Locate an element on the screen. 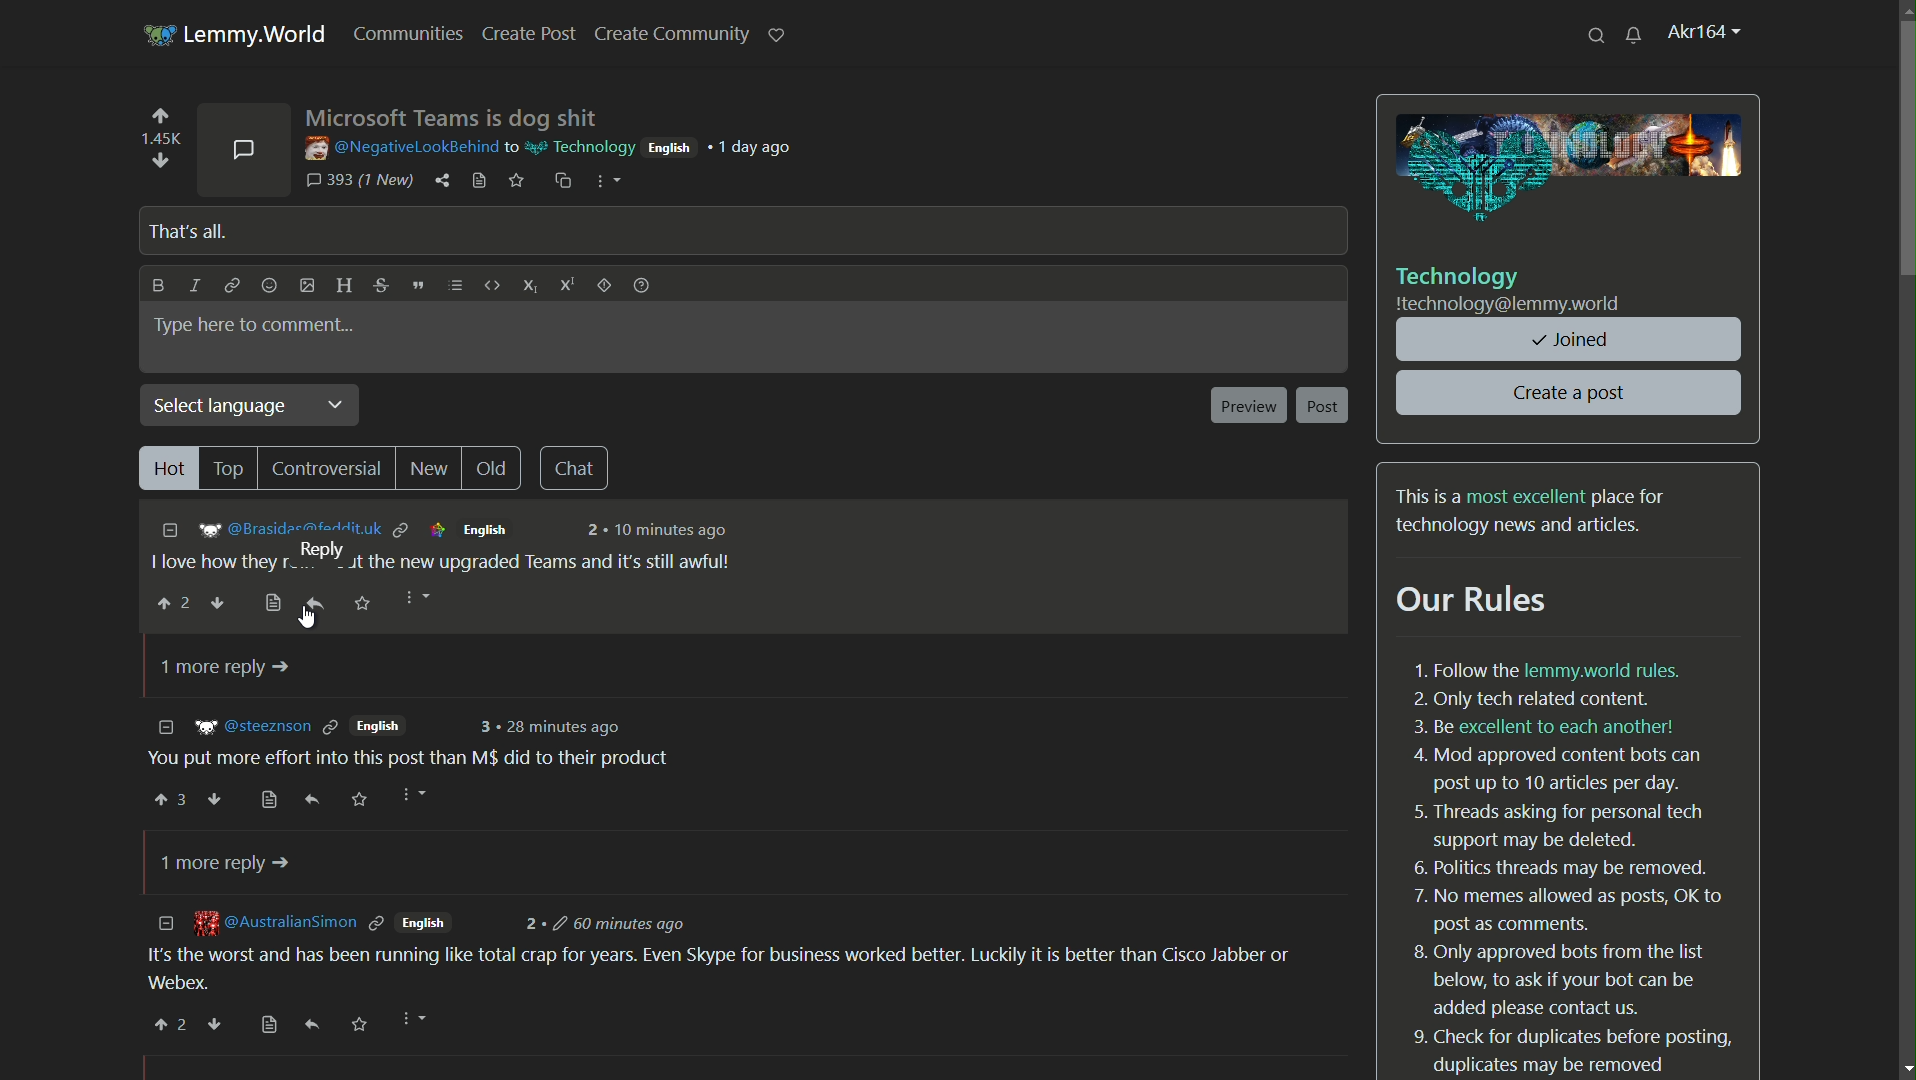  cursor is located at coordinates (307, 616).